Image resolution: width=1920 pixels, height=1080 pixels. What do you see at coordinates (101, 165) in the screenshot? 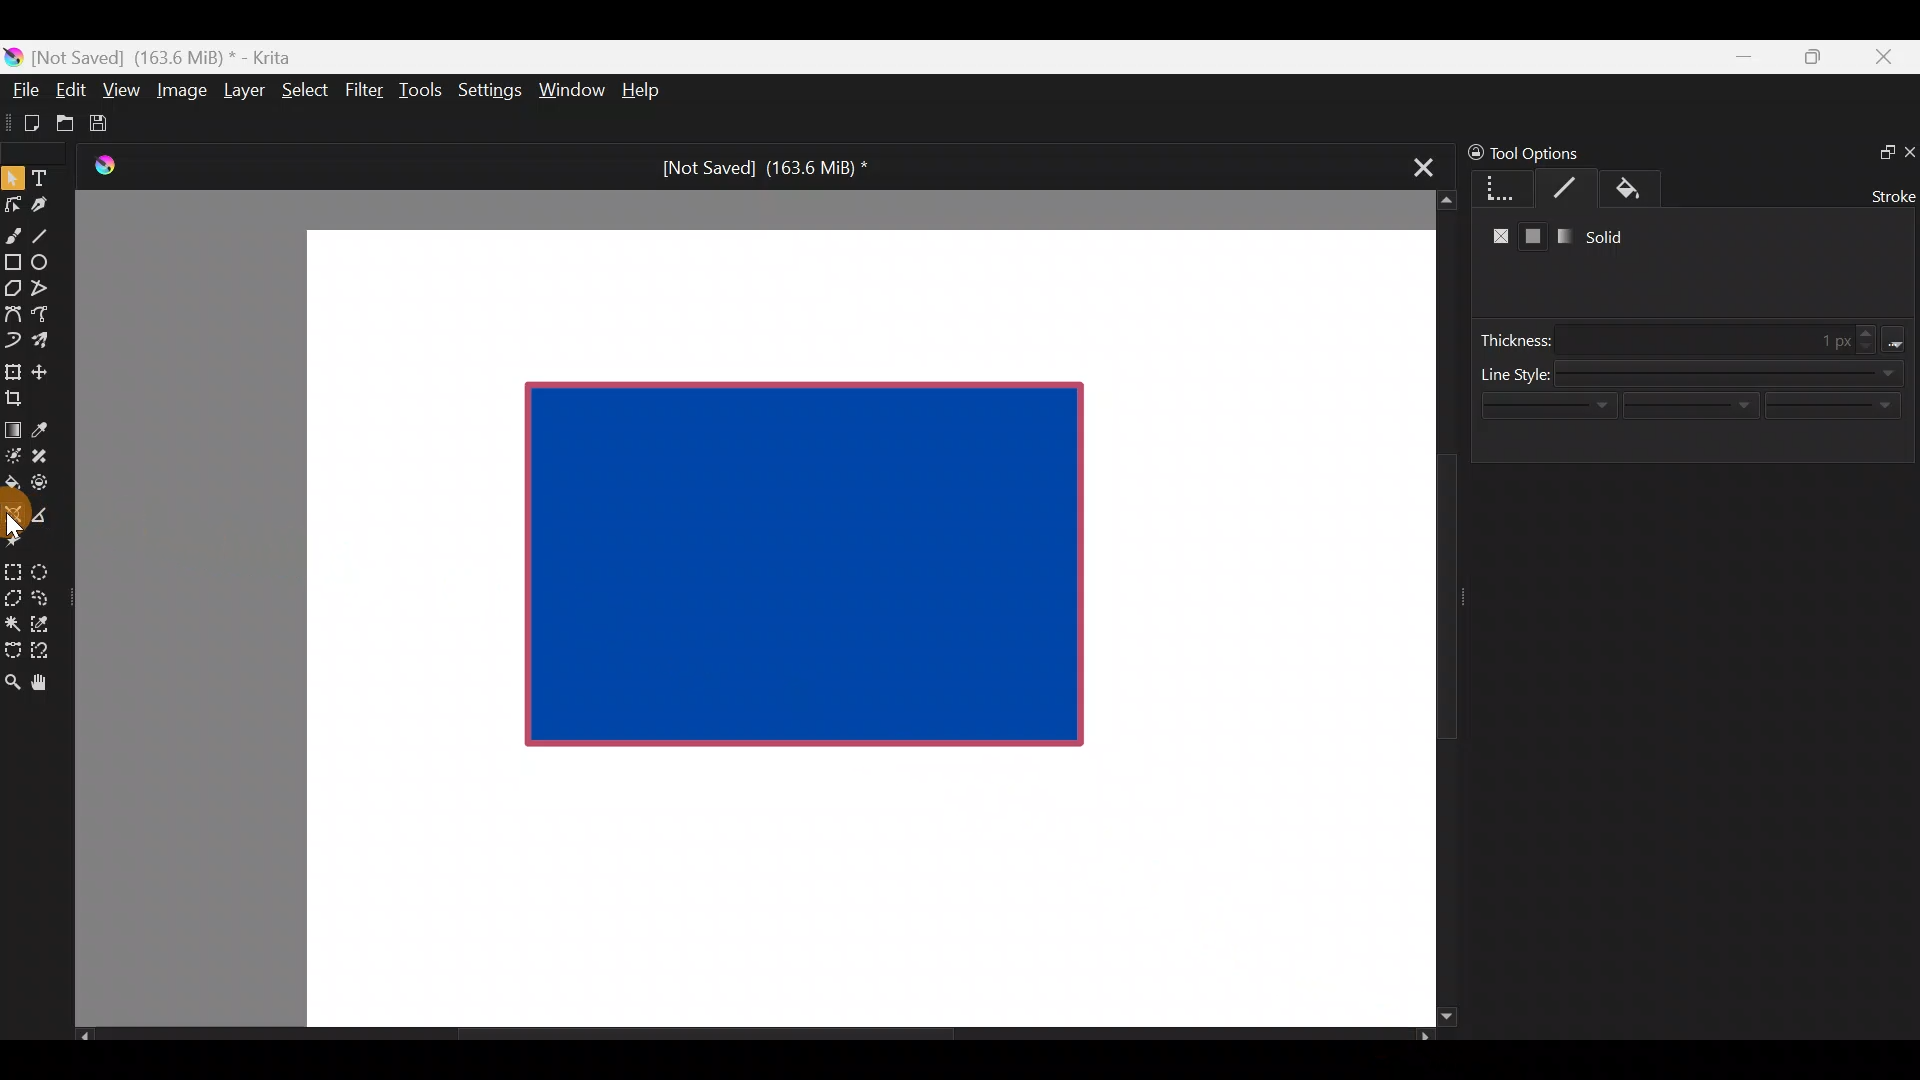
I see `Krita Logo` at bounding box center [101, 165].